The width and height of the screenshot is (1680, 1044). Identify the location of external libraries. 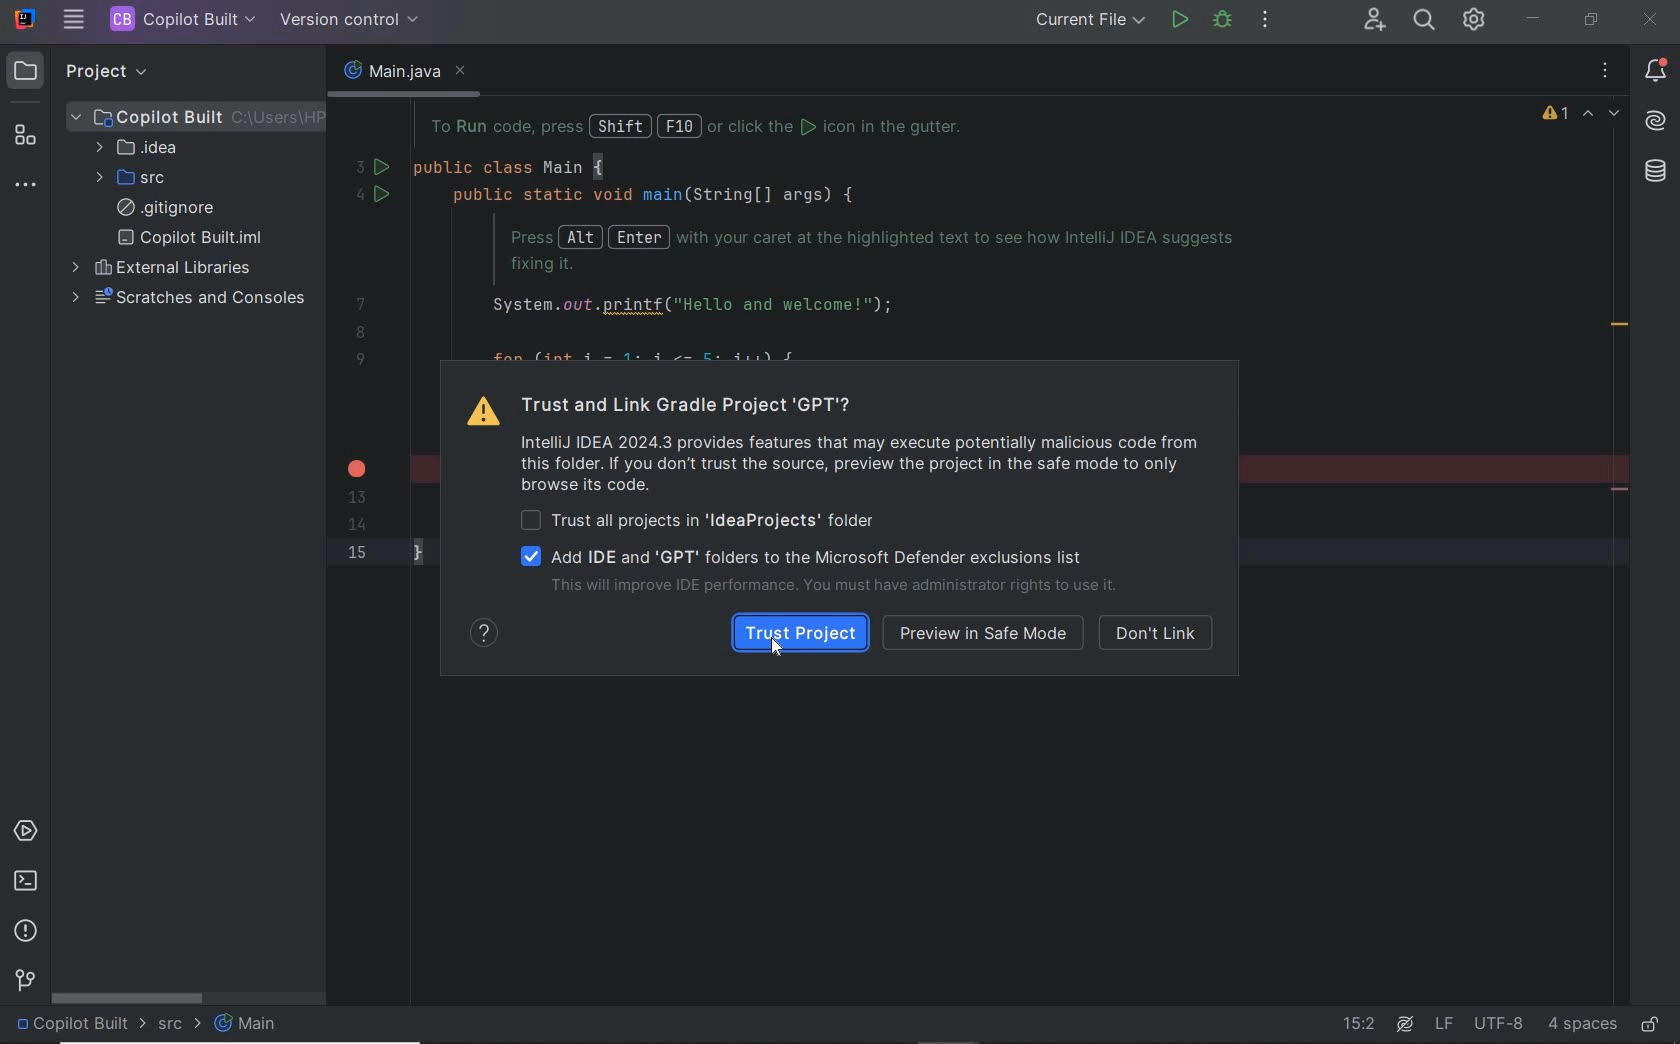
(166, 268).